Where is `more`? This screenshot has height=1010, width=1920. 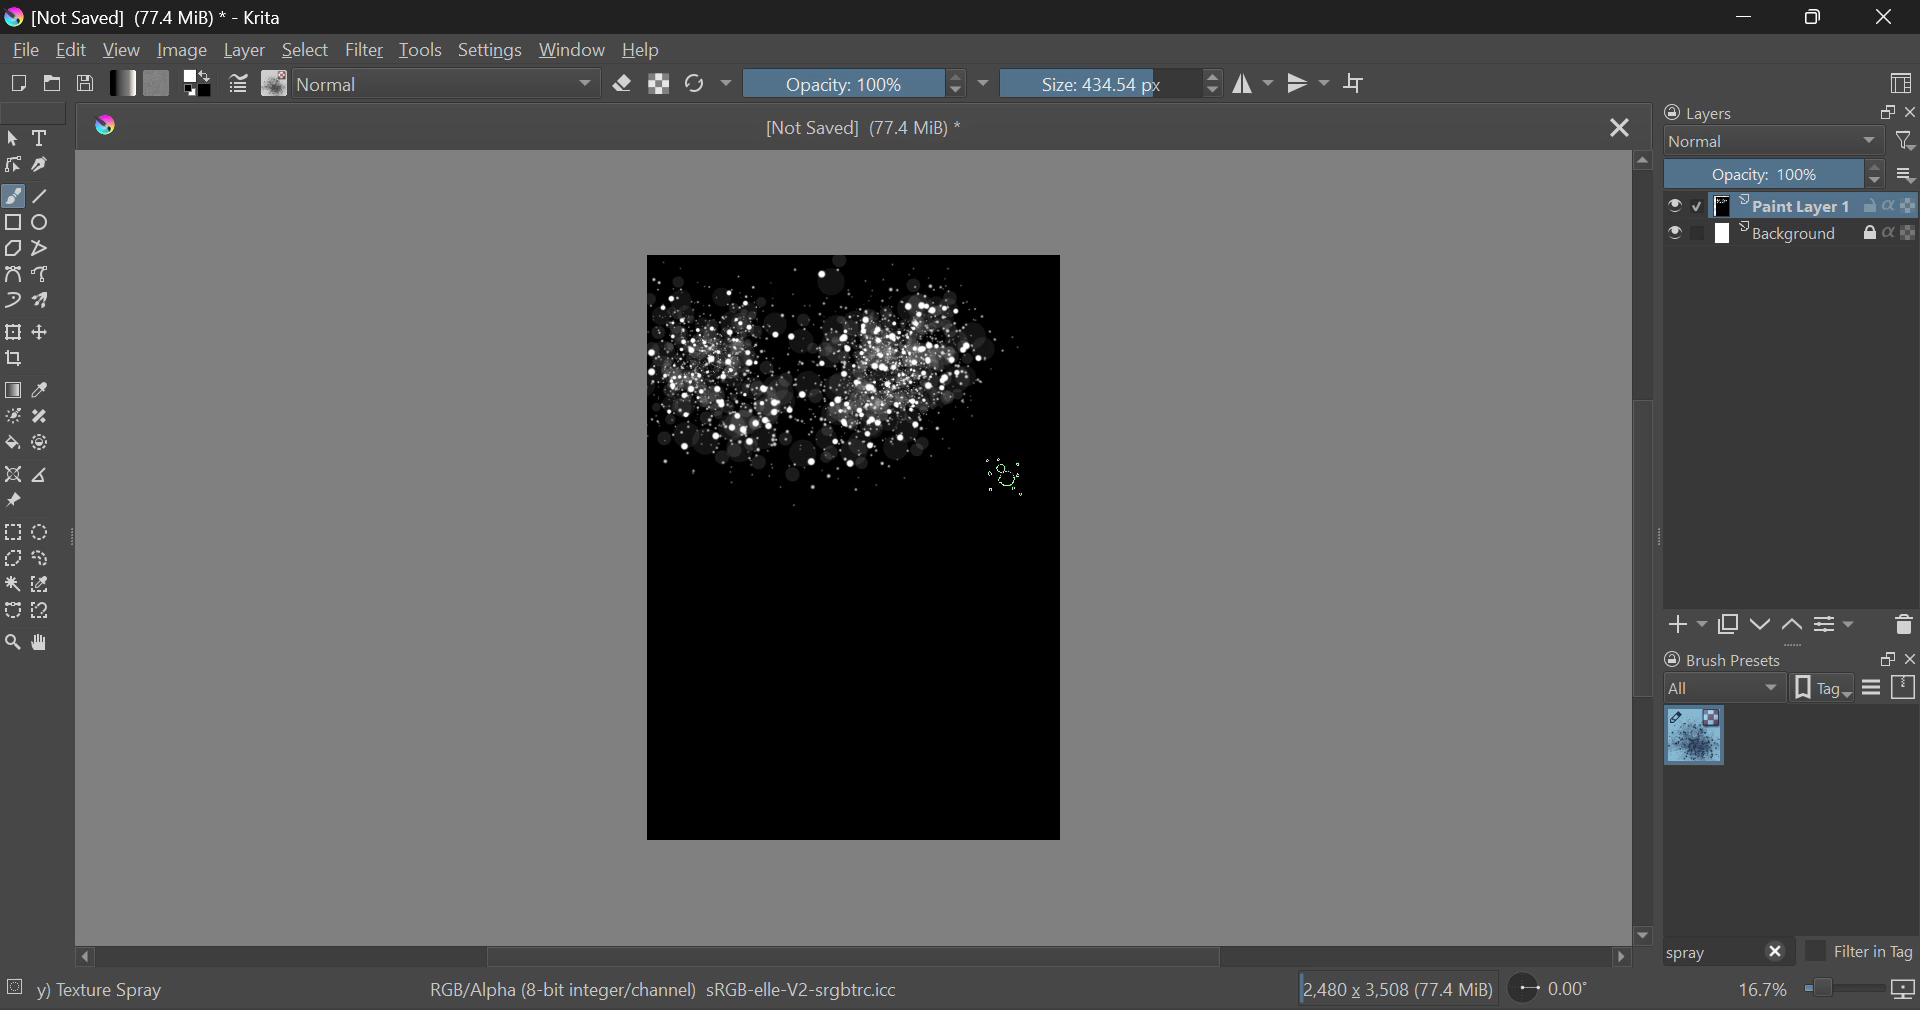
more is located at coordinates (1906, 173).